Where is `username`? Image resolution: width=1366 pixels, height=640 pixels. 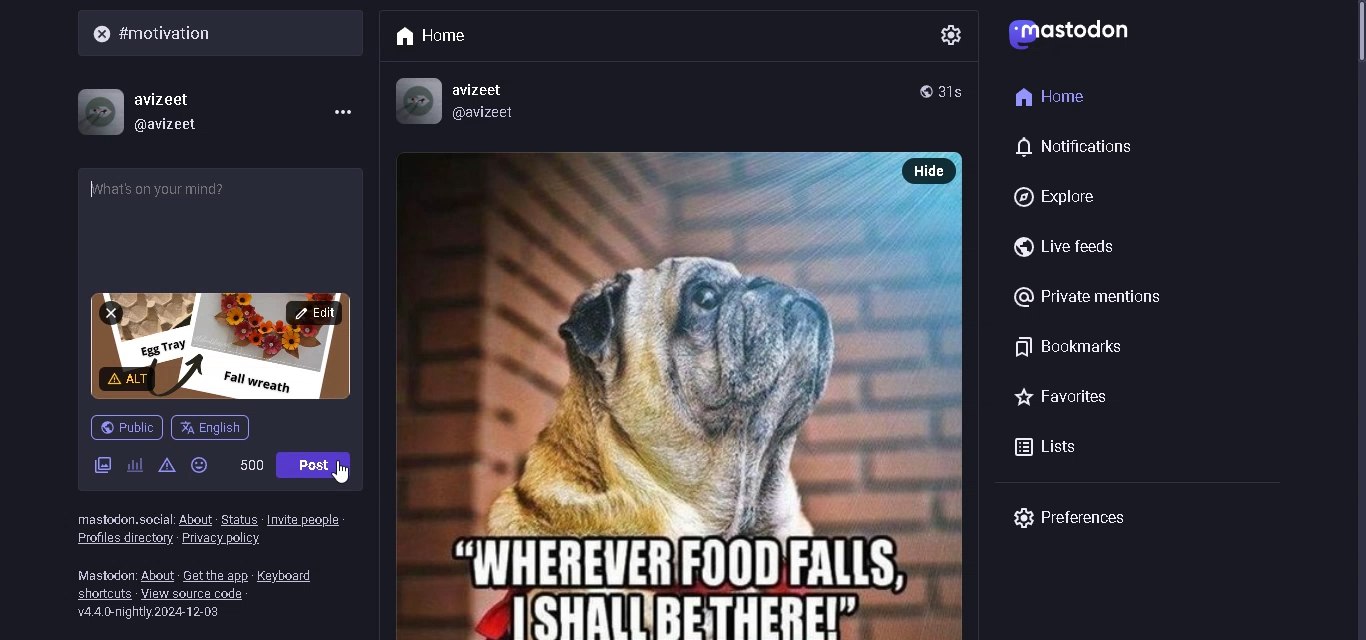
username is located at coordinates (166, 96).